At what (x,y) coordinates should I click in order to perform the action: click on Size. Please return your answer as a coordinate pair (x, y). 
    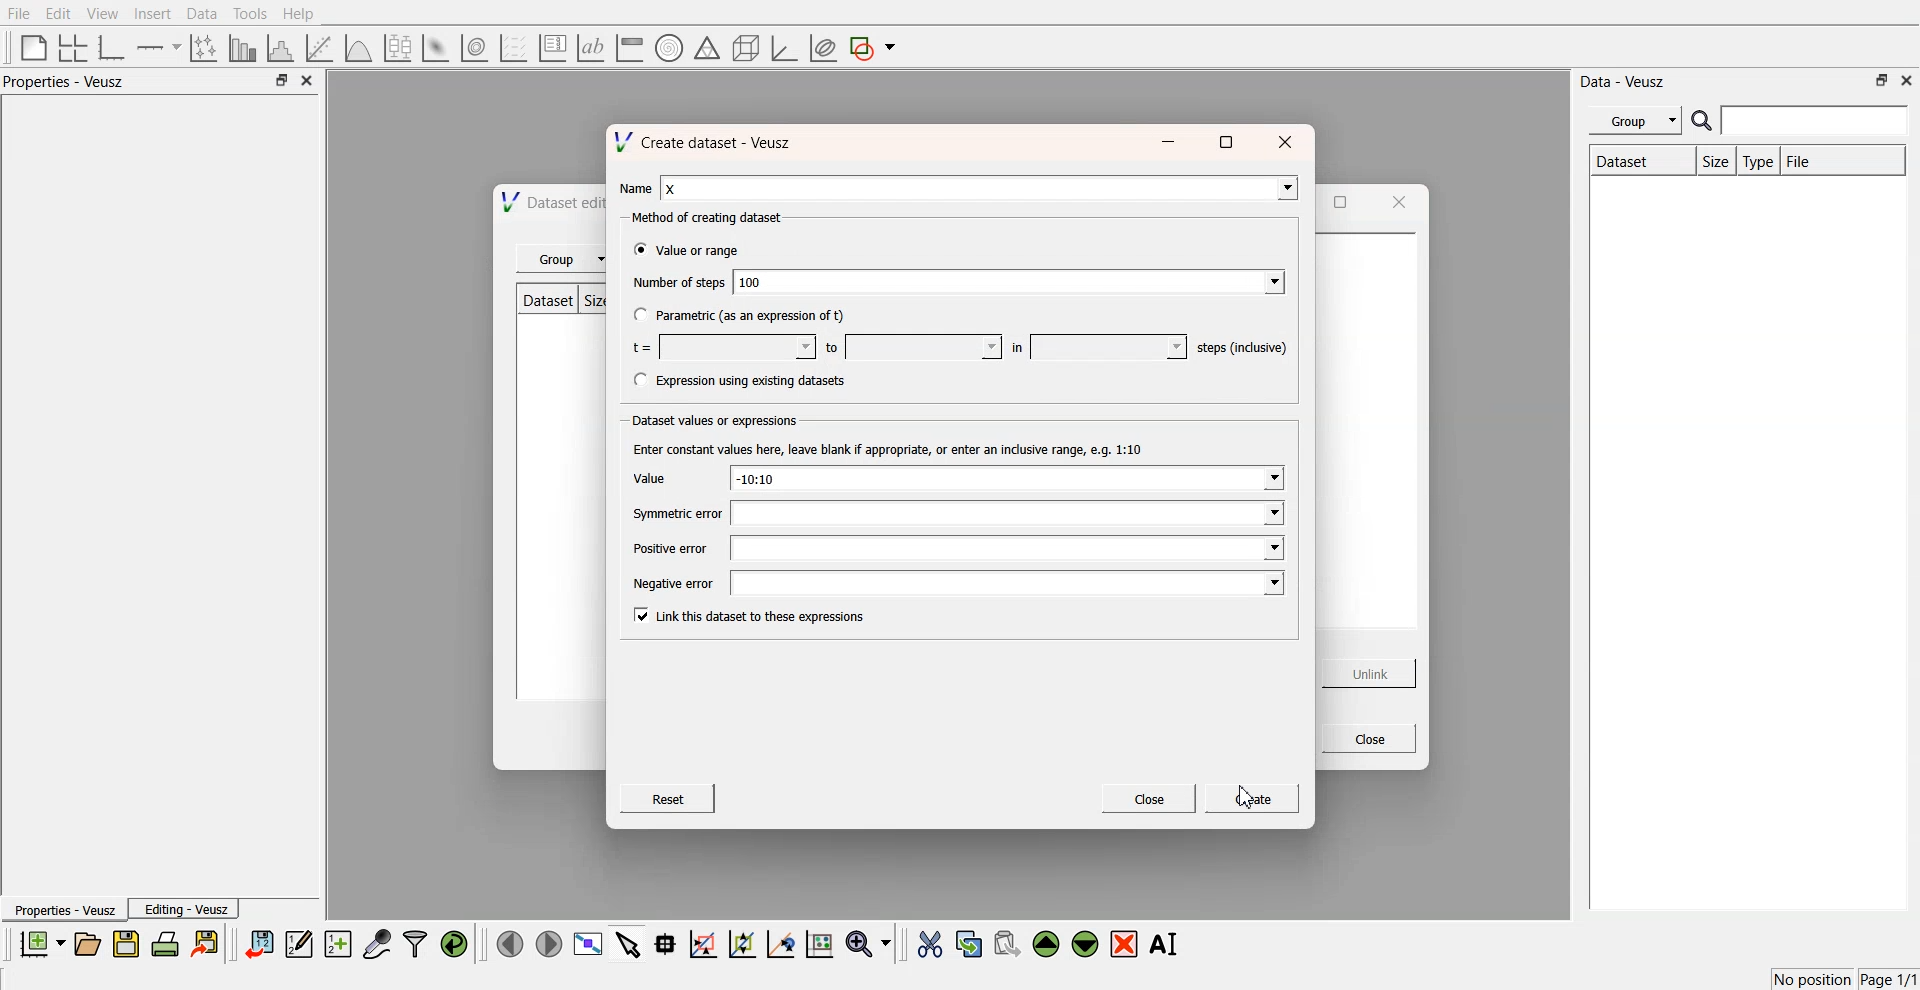
    Looking at the image, I should click on (1715, 163).